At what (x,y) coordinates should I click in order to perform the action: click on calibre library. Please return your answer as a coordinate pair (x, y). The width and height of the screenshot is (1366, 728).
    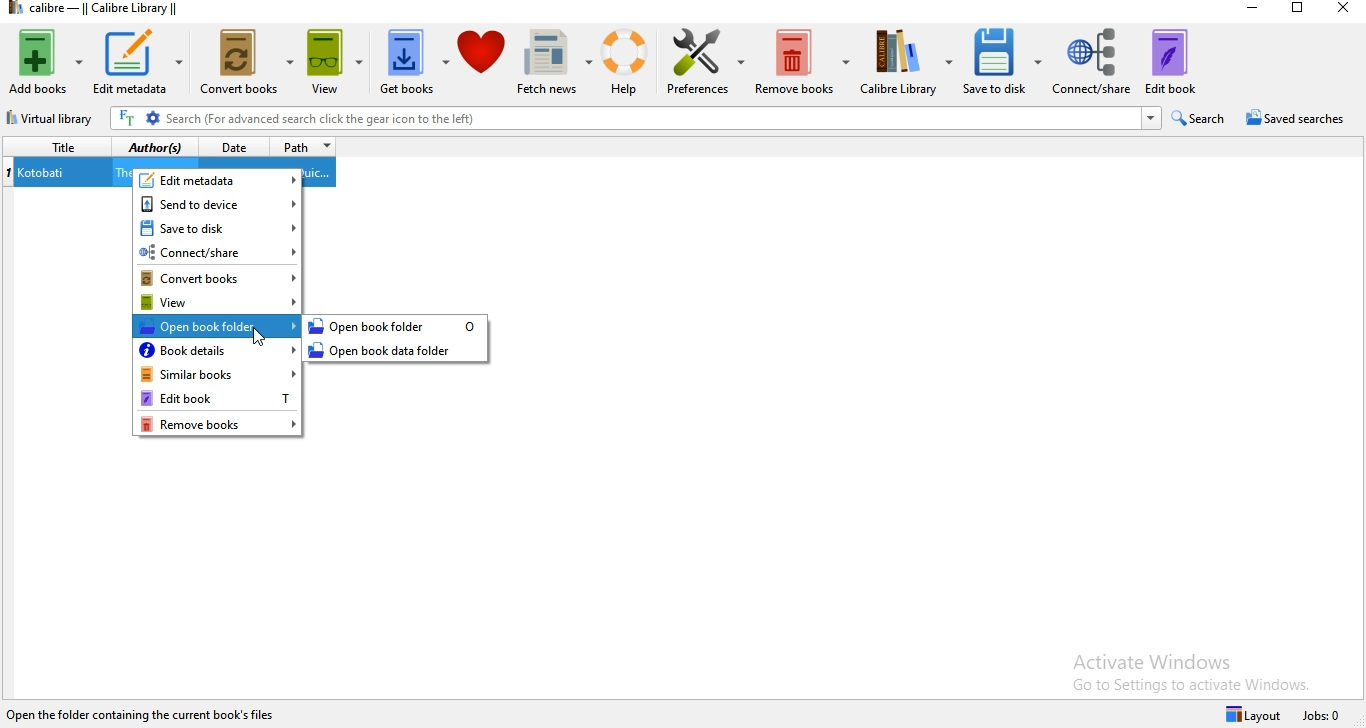
    Looking at the image, I should click on (904, 65).